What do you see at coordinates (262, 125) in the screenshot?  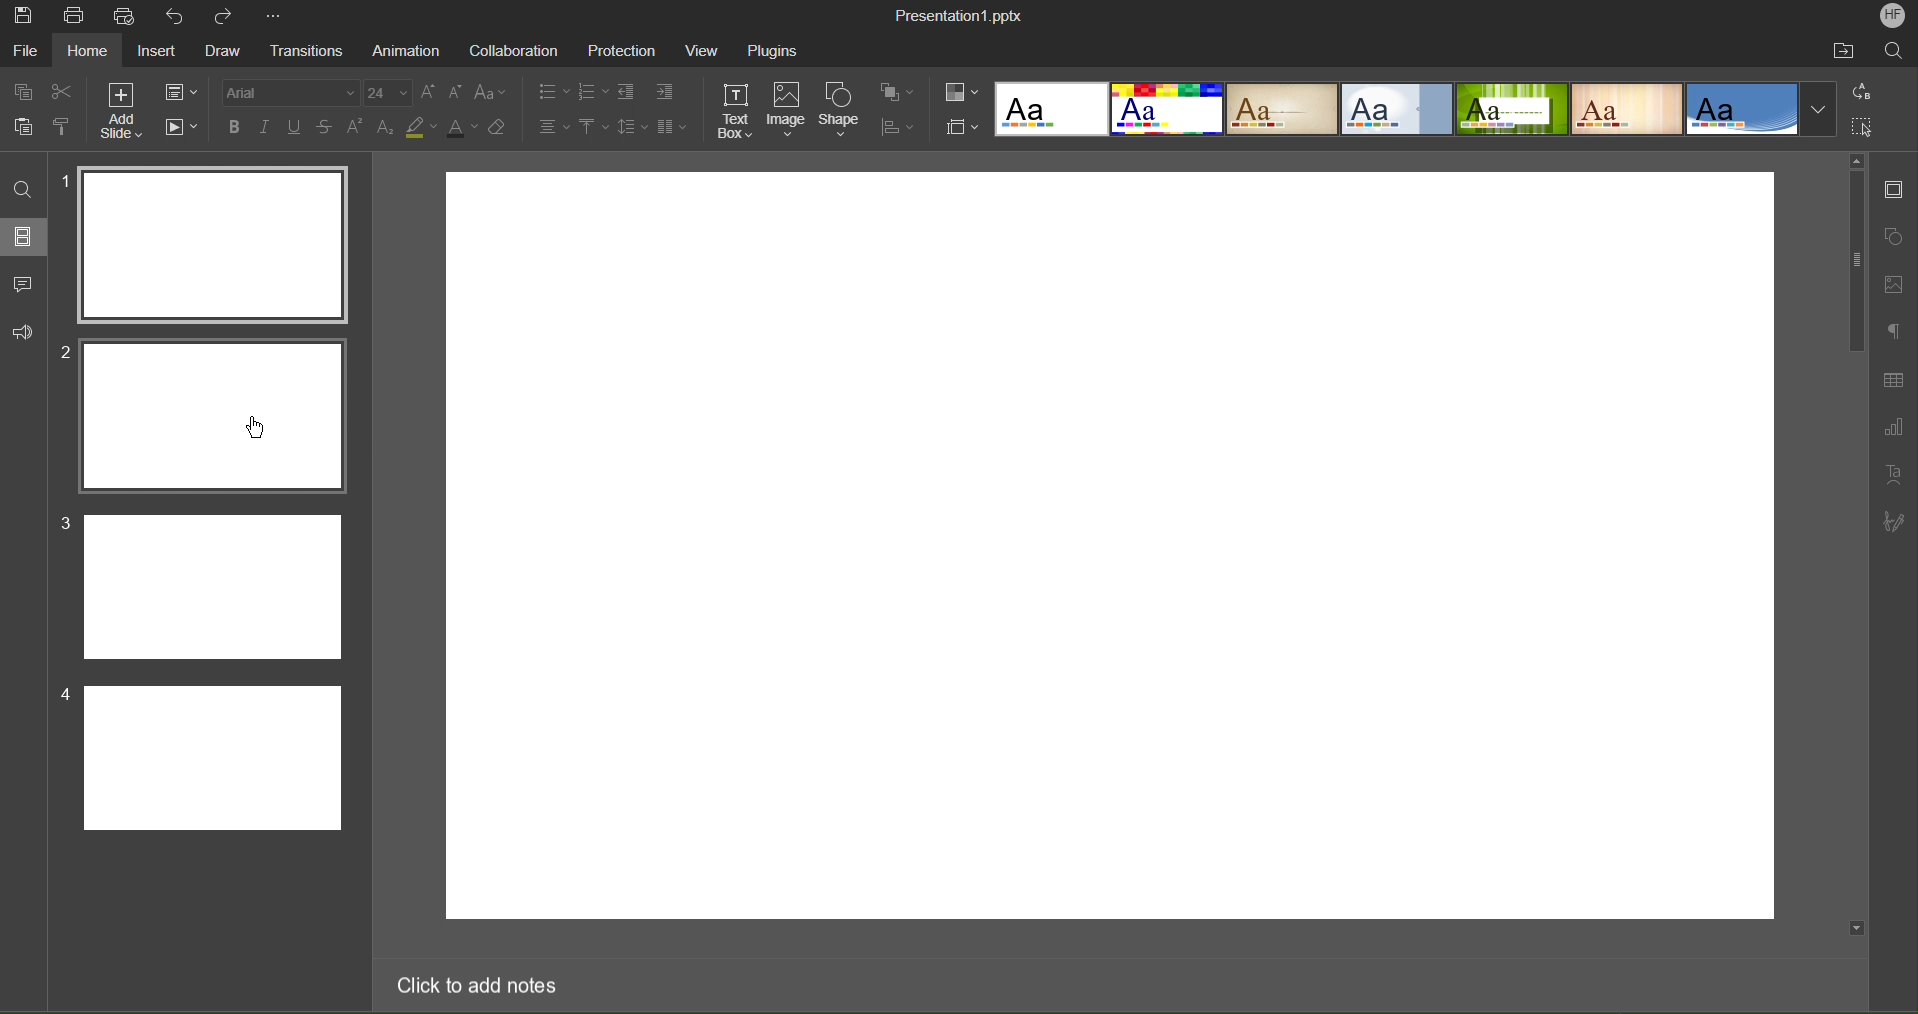 I see `italics` at bounding box center [262, 125].